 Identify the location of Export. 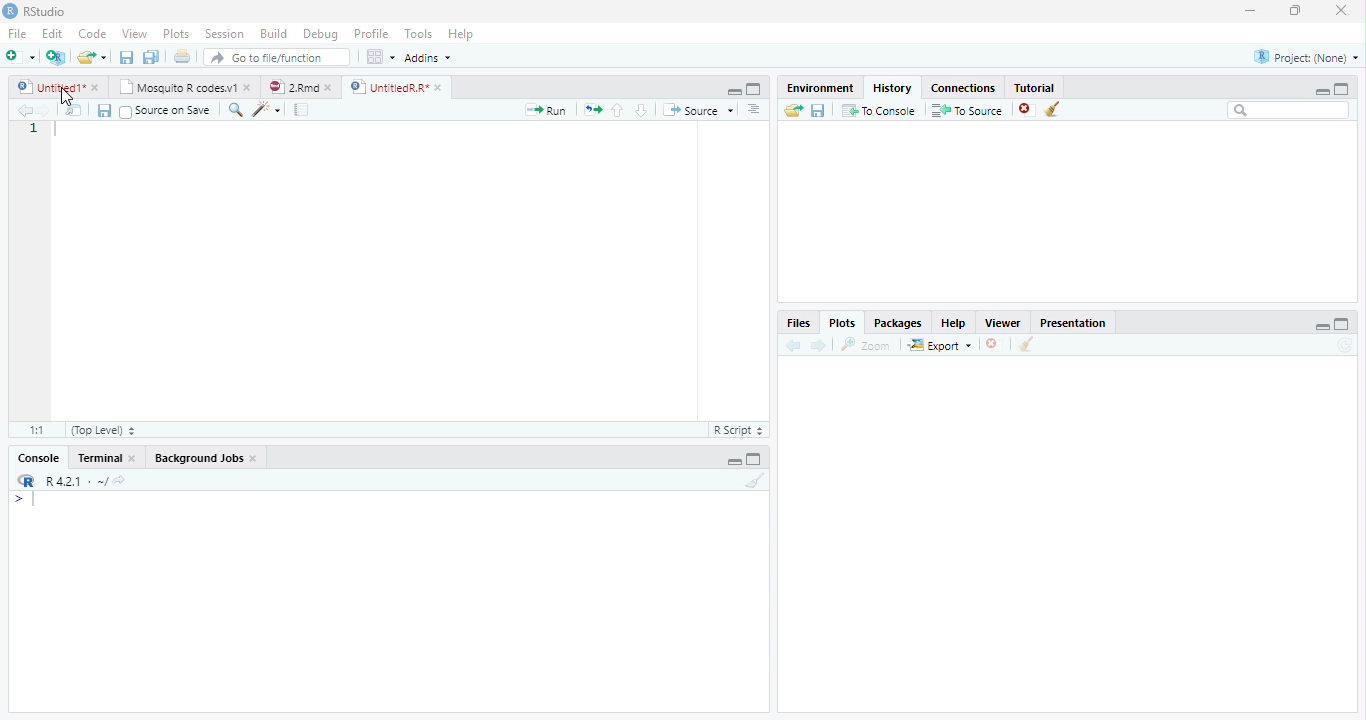
(939, 347).